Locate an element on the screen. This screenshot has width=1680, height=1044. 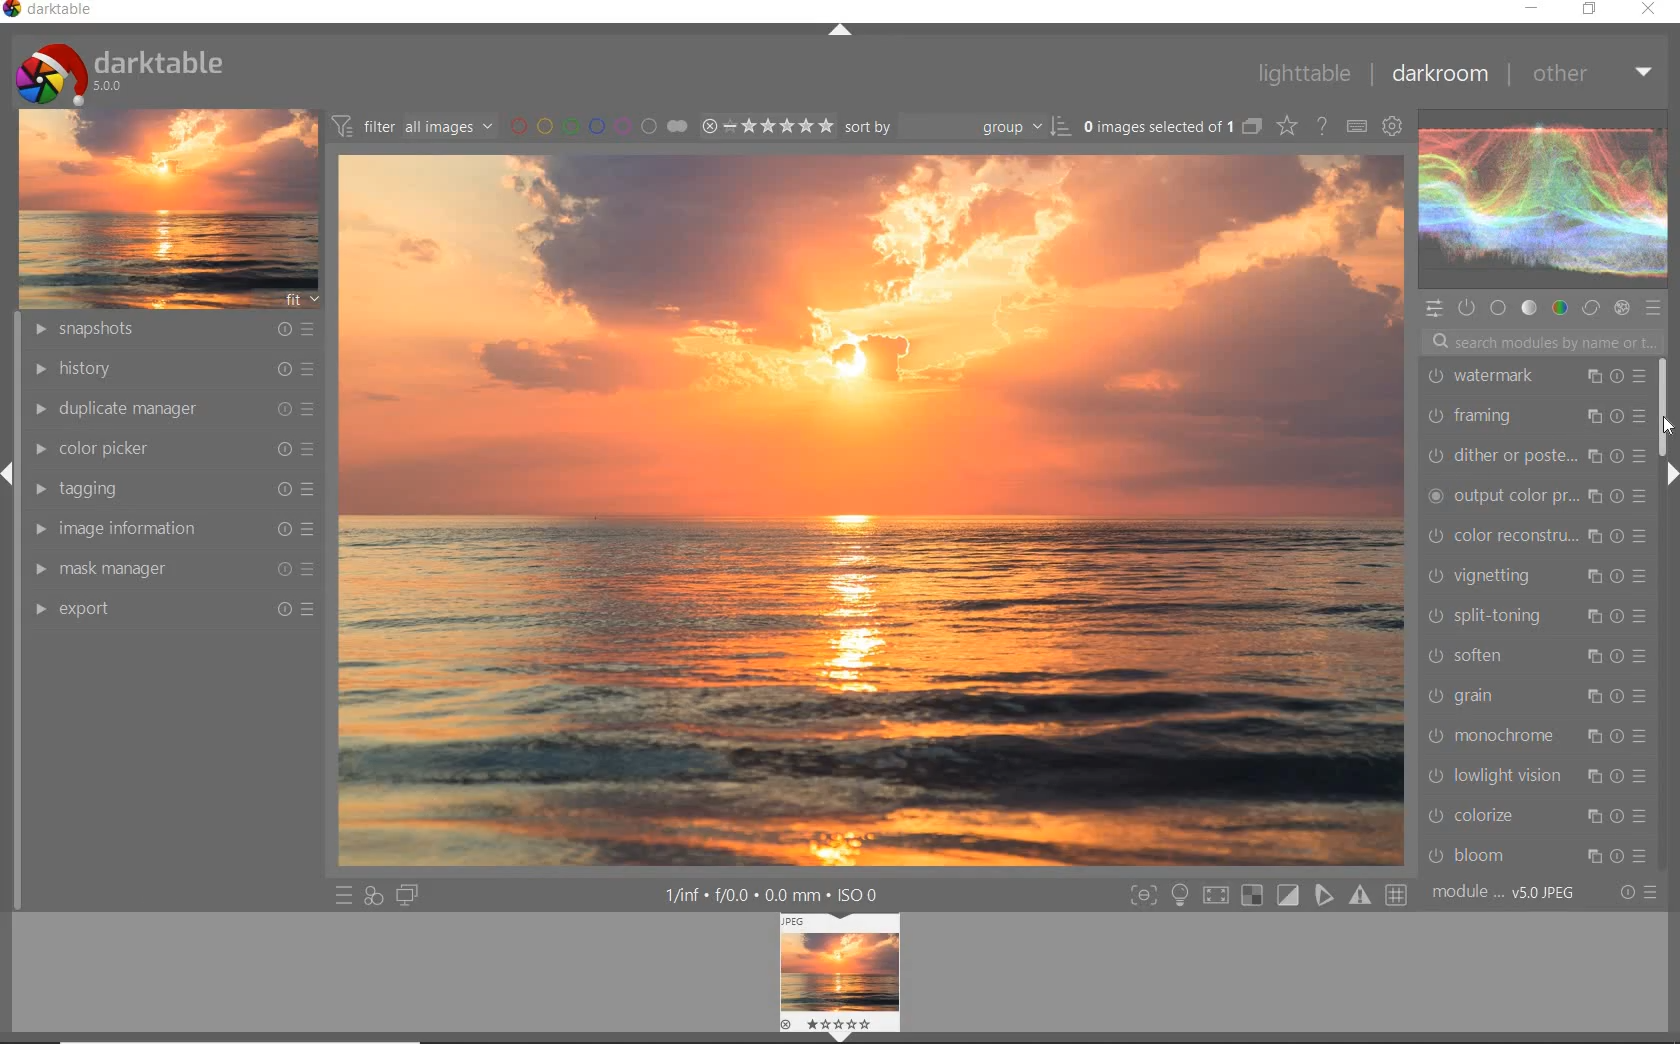
SNAPSHOTS is located at coordinates (172, 330).